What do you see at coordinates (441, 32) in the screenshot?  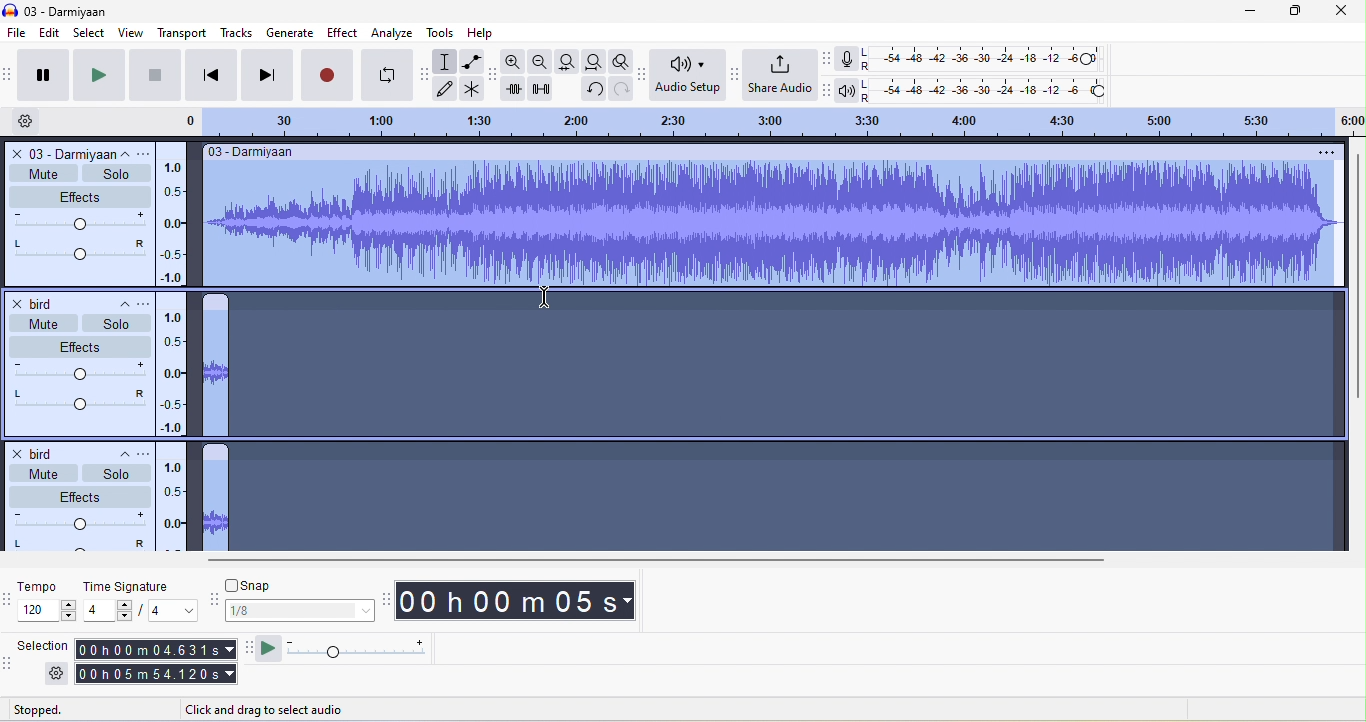 I see `tools` at bounding box center [441, 32].